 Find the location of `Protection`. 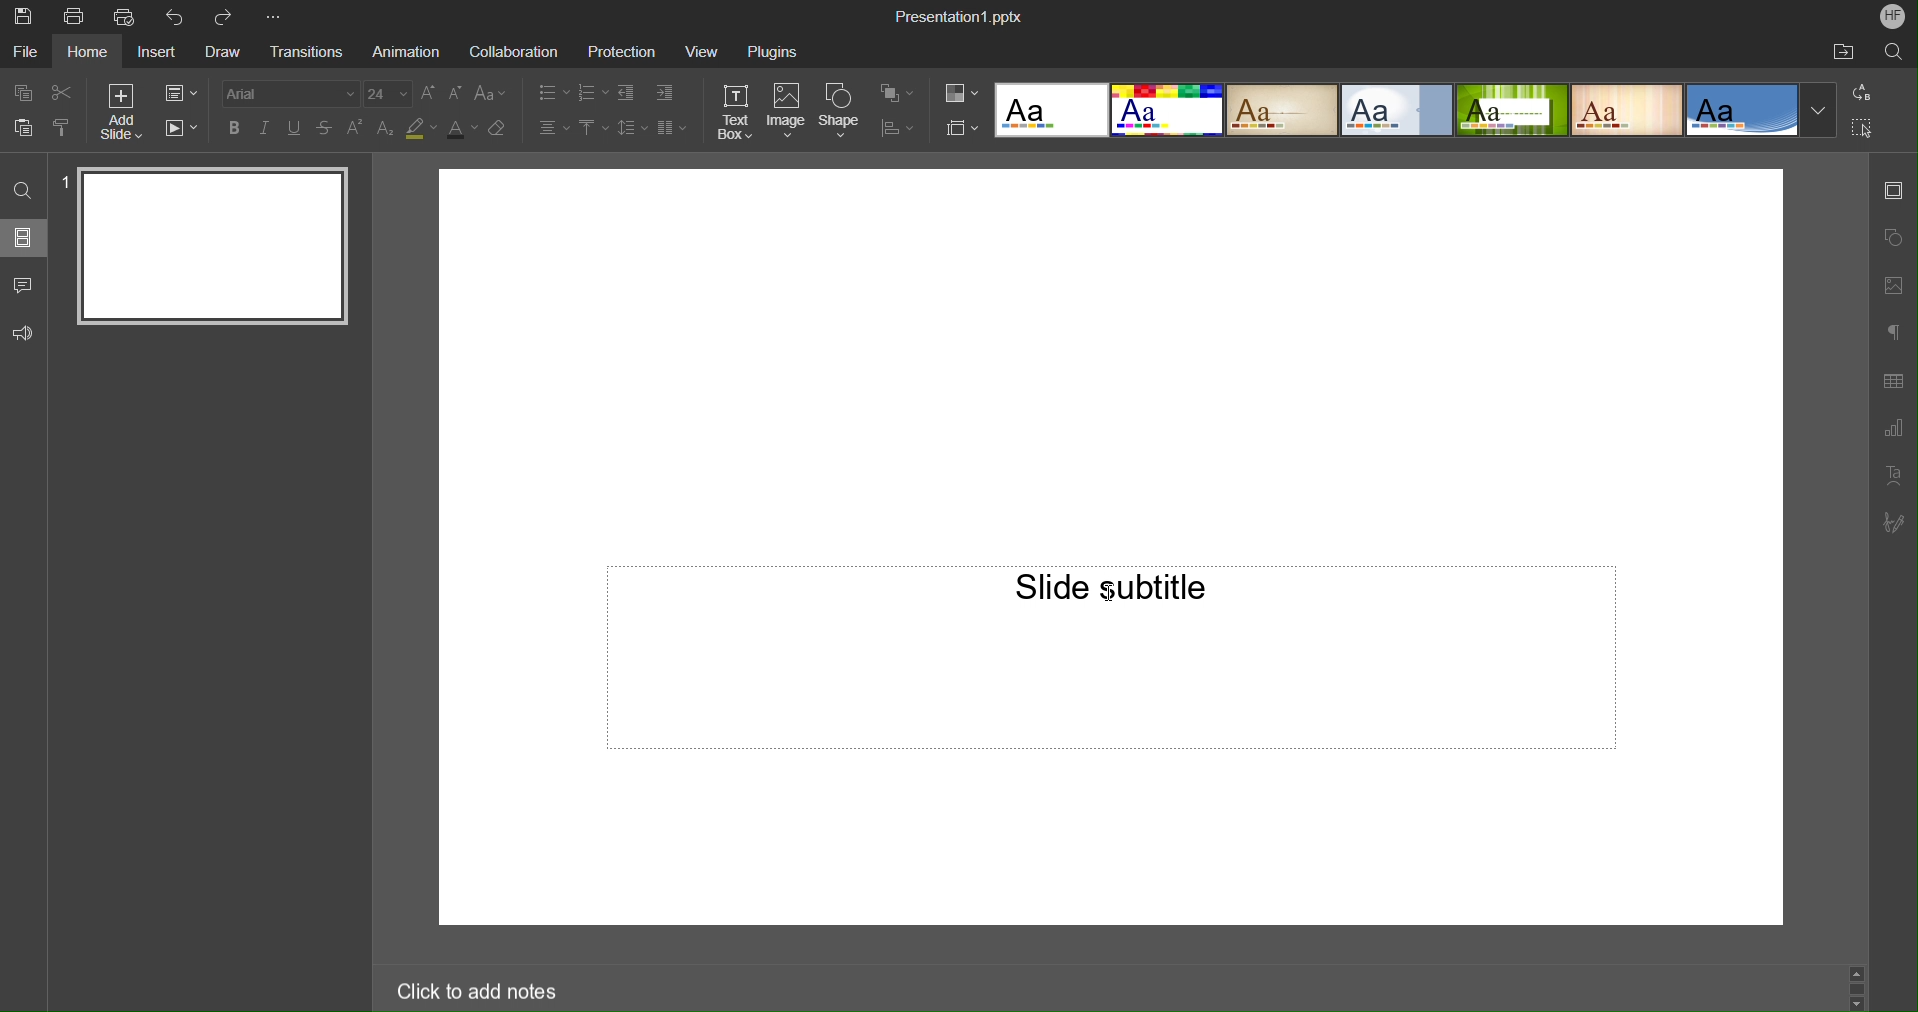

Protection is located at coordinates (616, 52).